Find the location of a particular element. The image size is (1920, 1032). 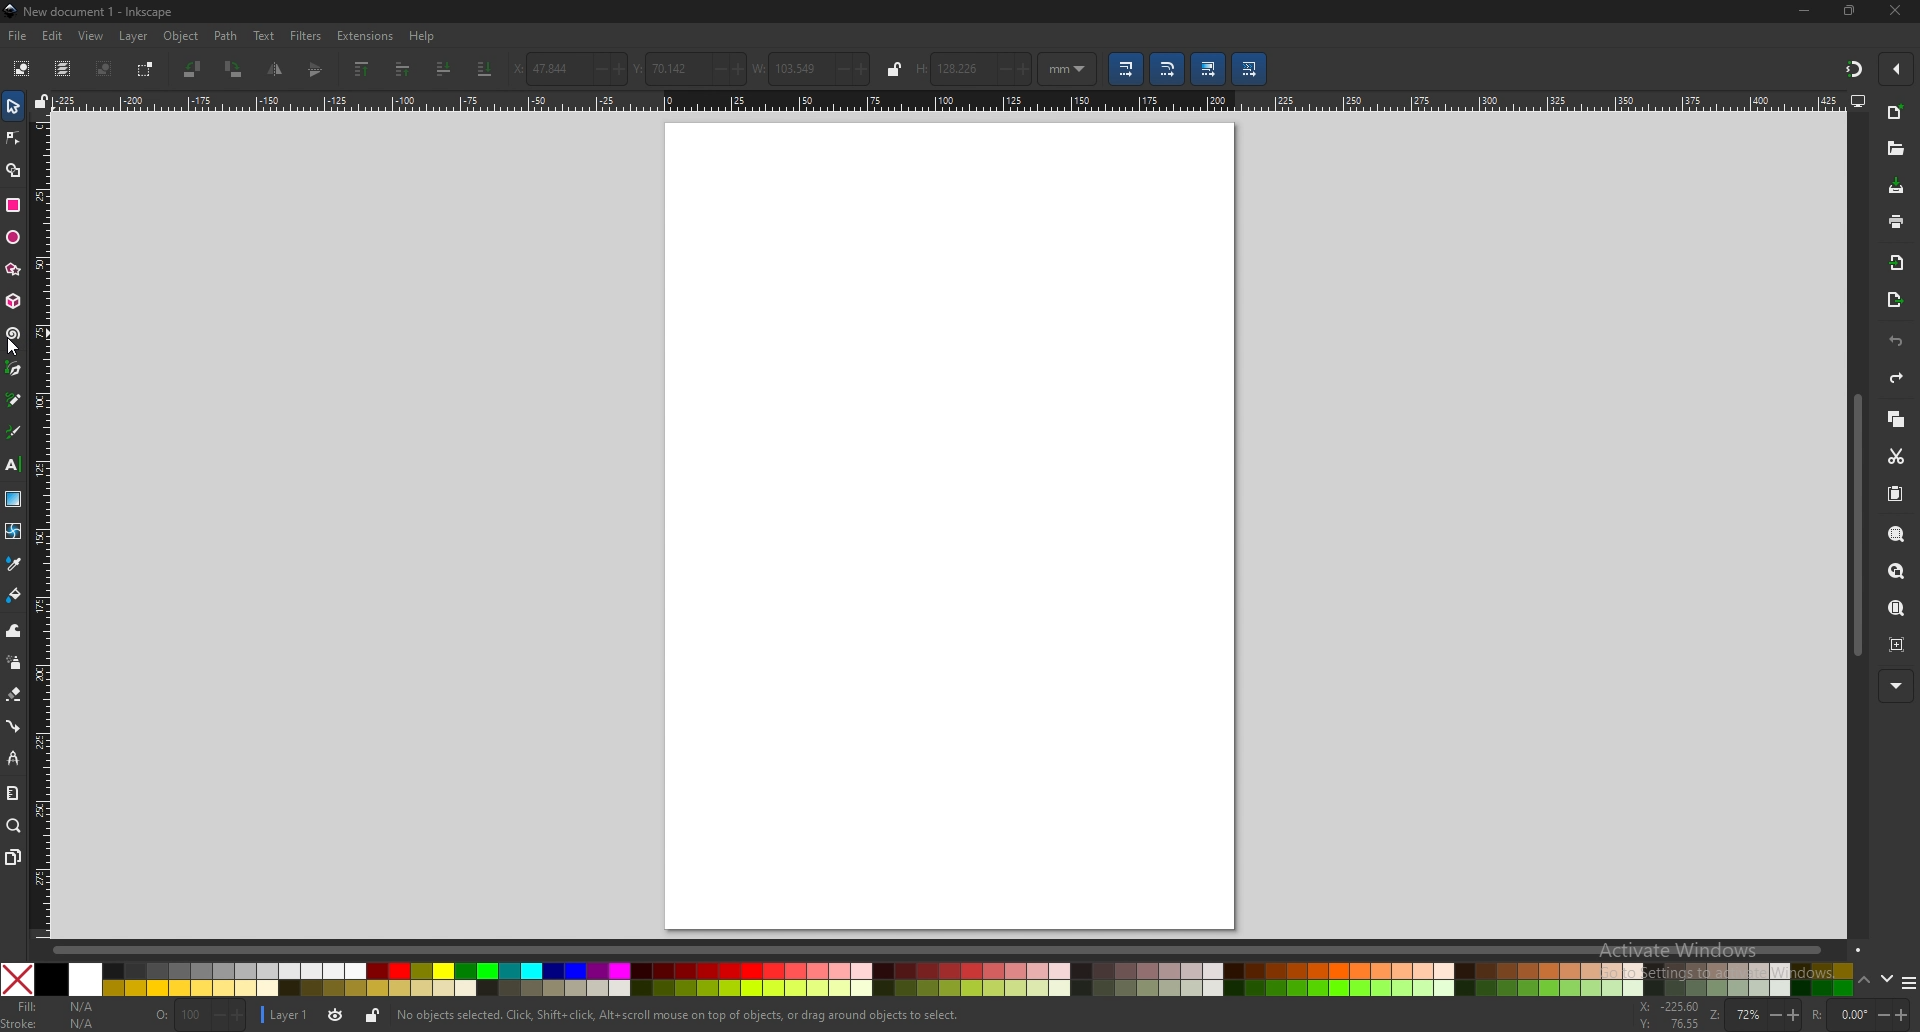

Z: 72% is located at coordinates (1755, 1016).